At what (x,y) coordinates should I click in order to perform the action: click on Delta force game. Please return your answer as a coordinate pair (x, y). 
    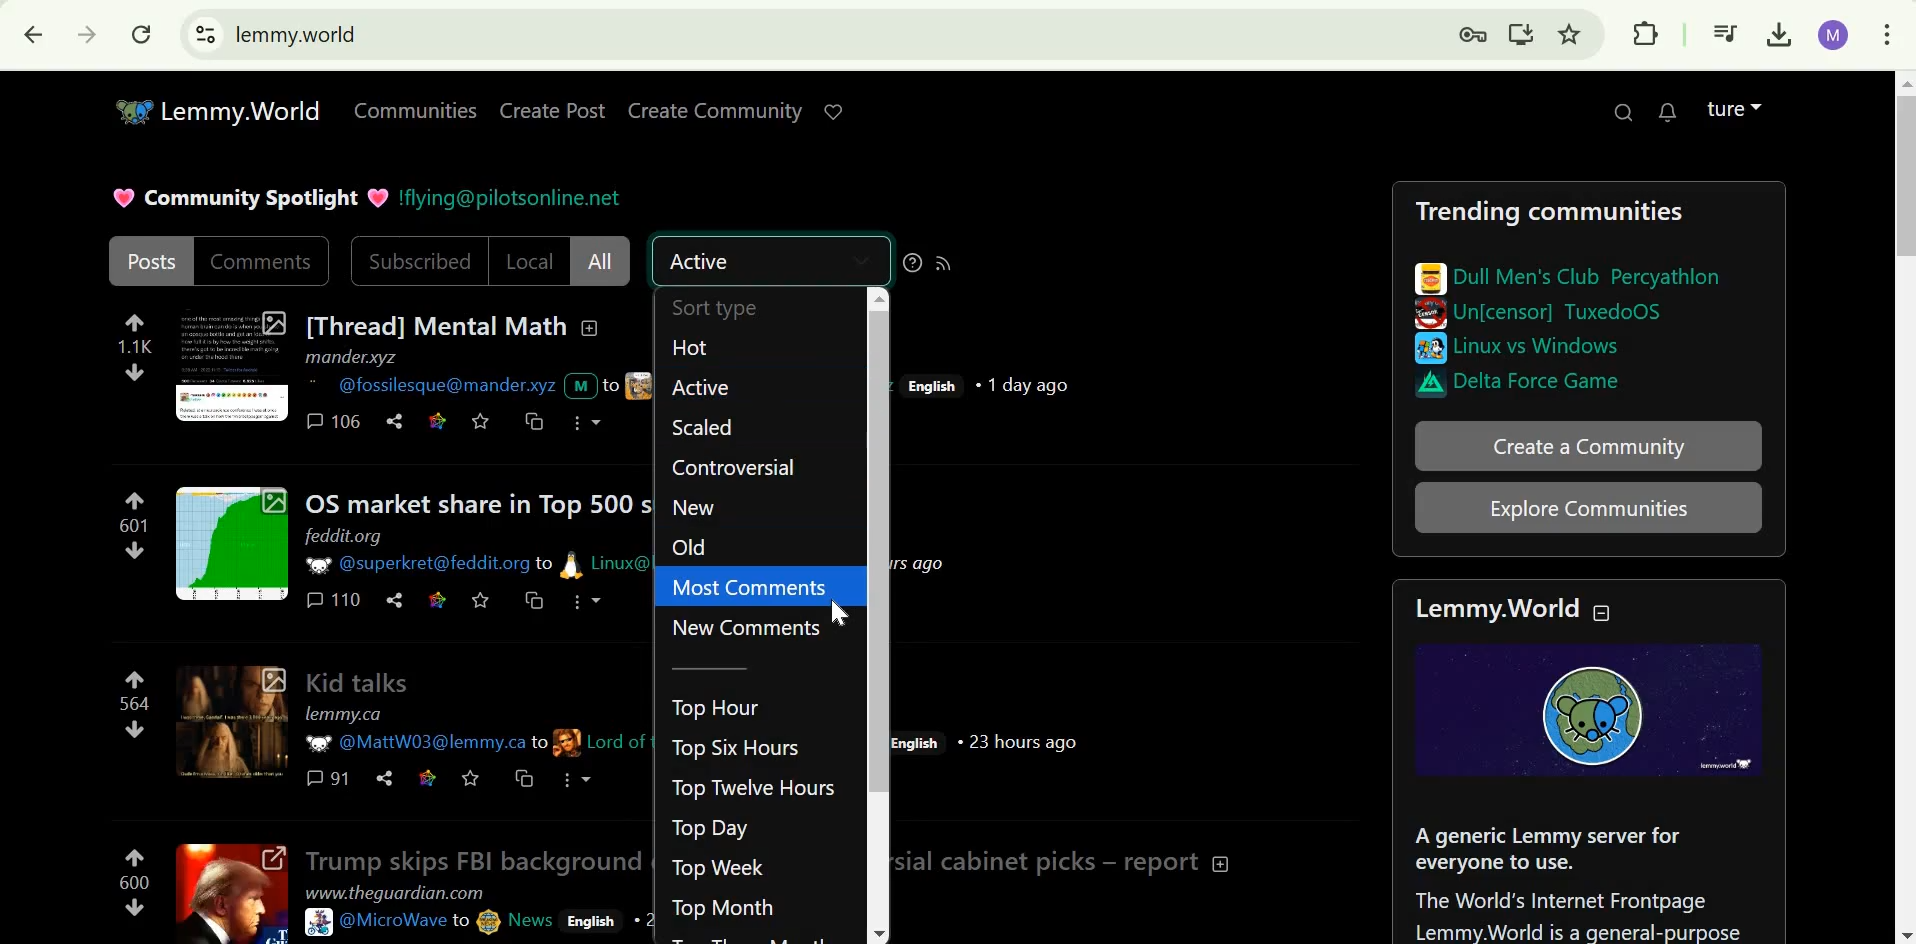
    Looking at the image, I should click on (1546, 382).